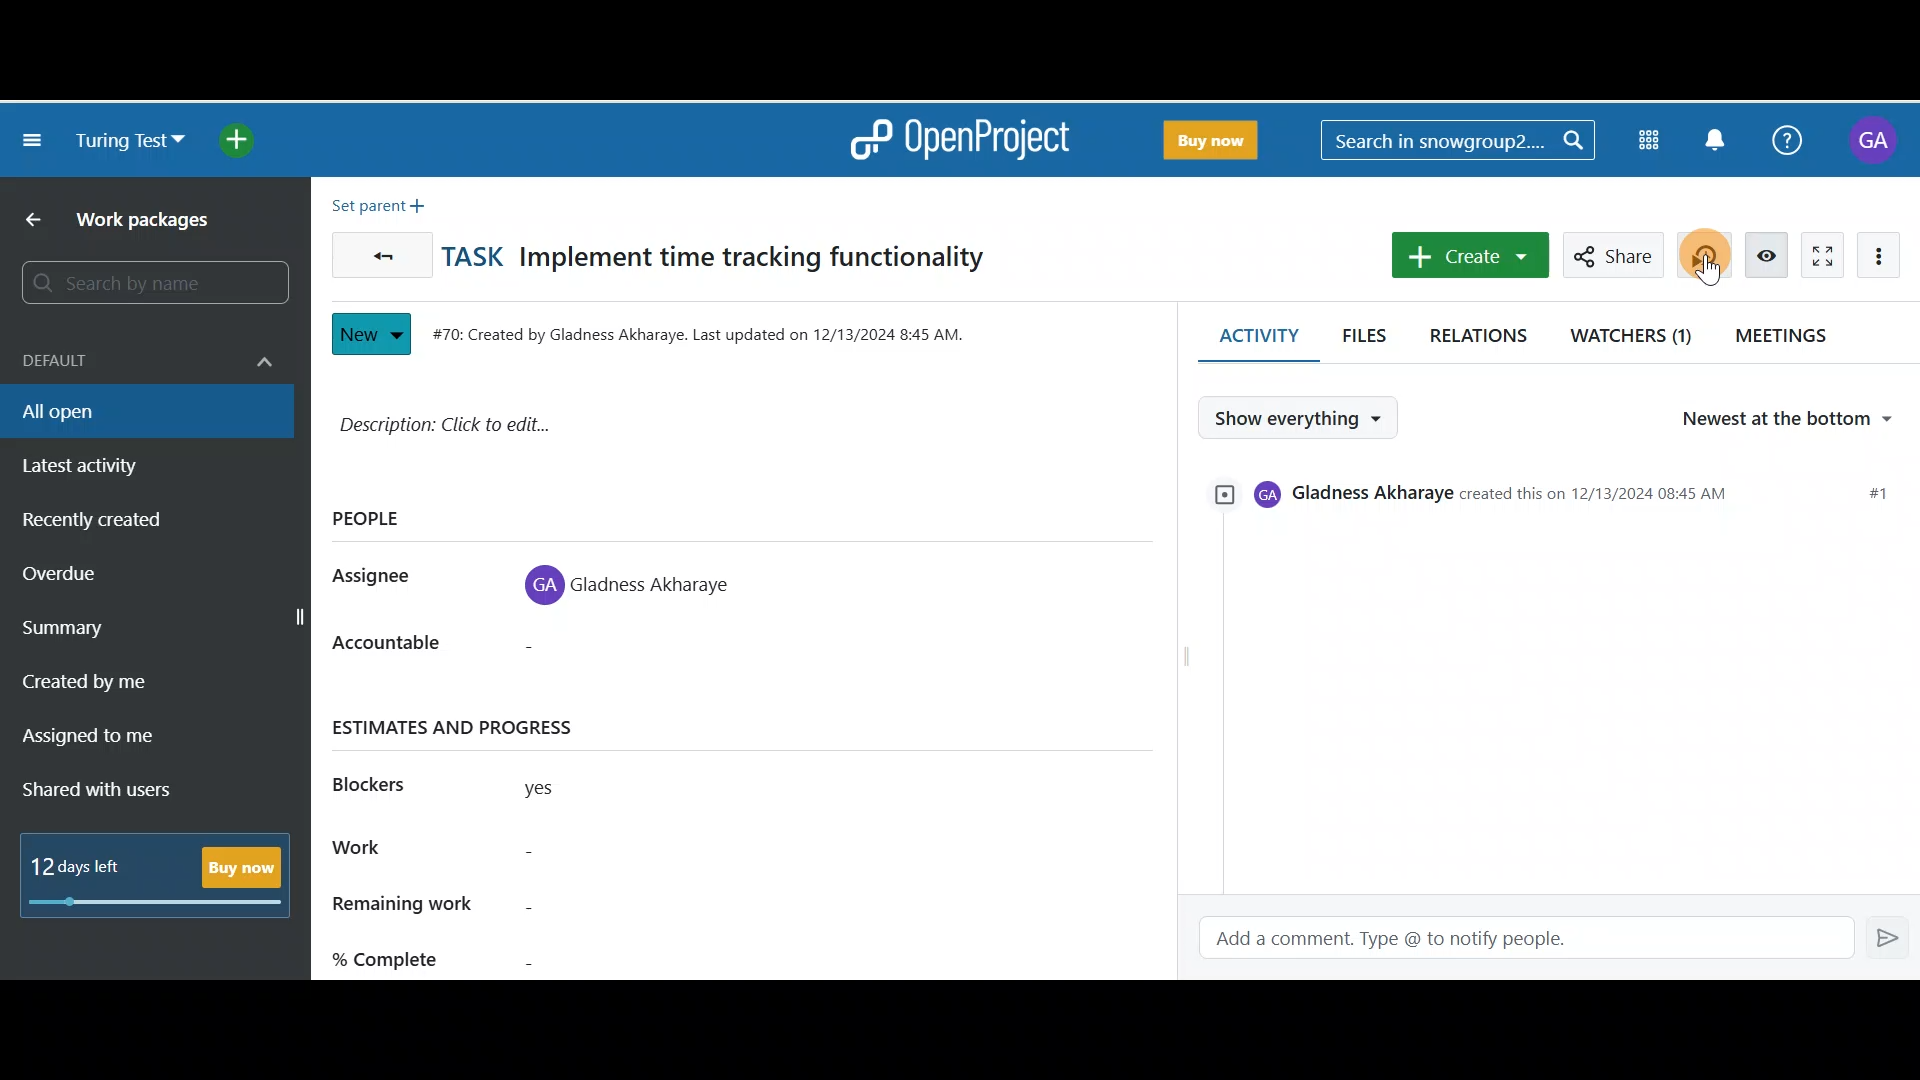  Describe the element at coordinates (25, 221) in the screenshot. I see `Back` at that location.